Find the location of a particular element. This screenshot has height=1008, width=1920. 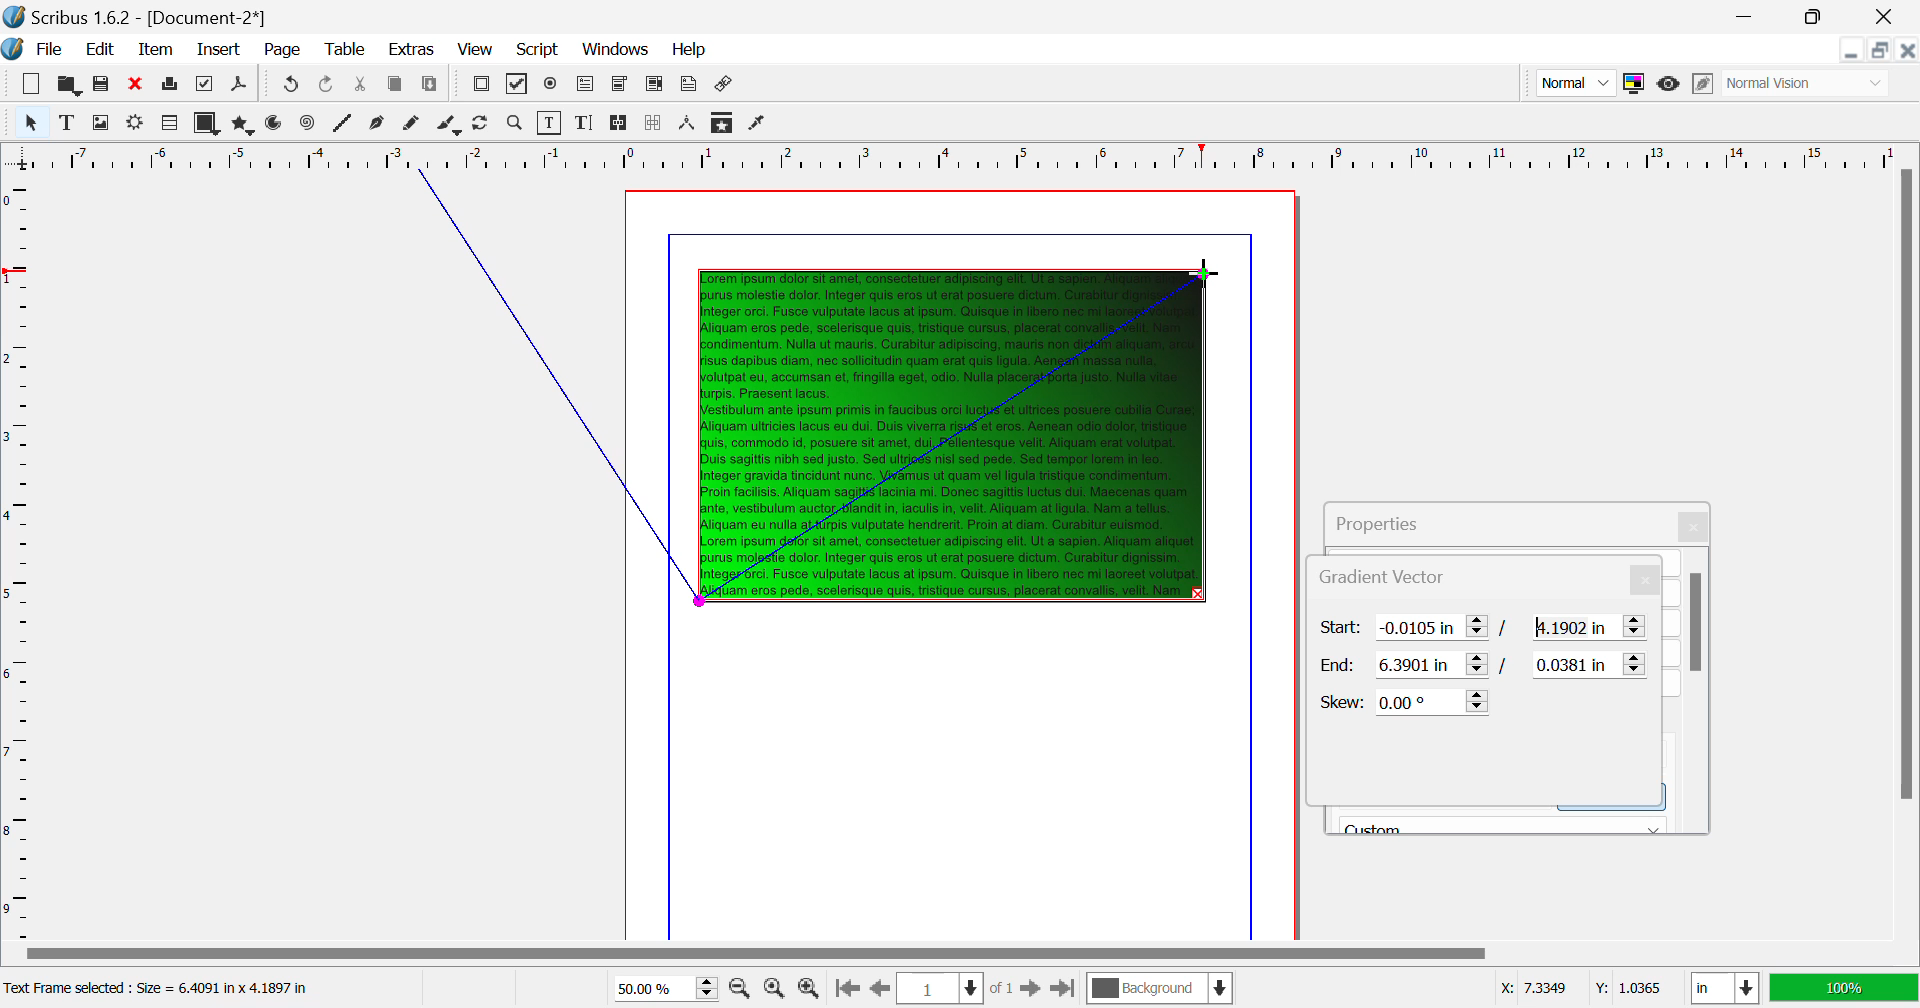

Next Page is located at coordinates (1030, 987).